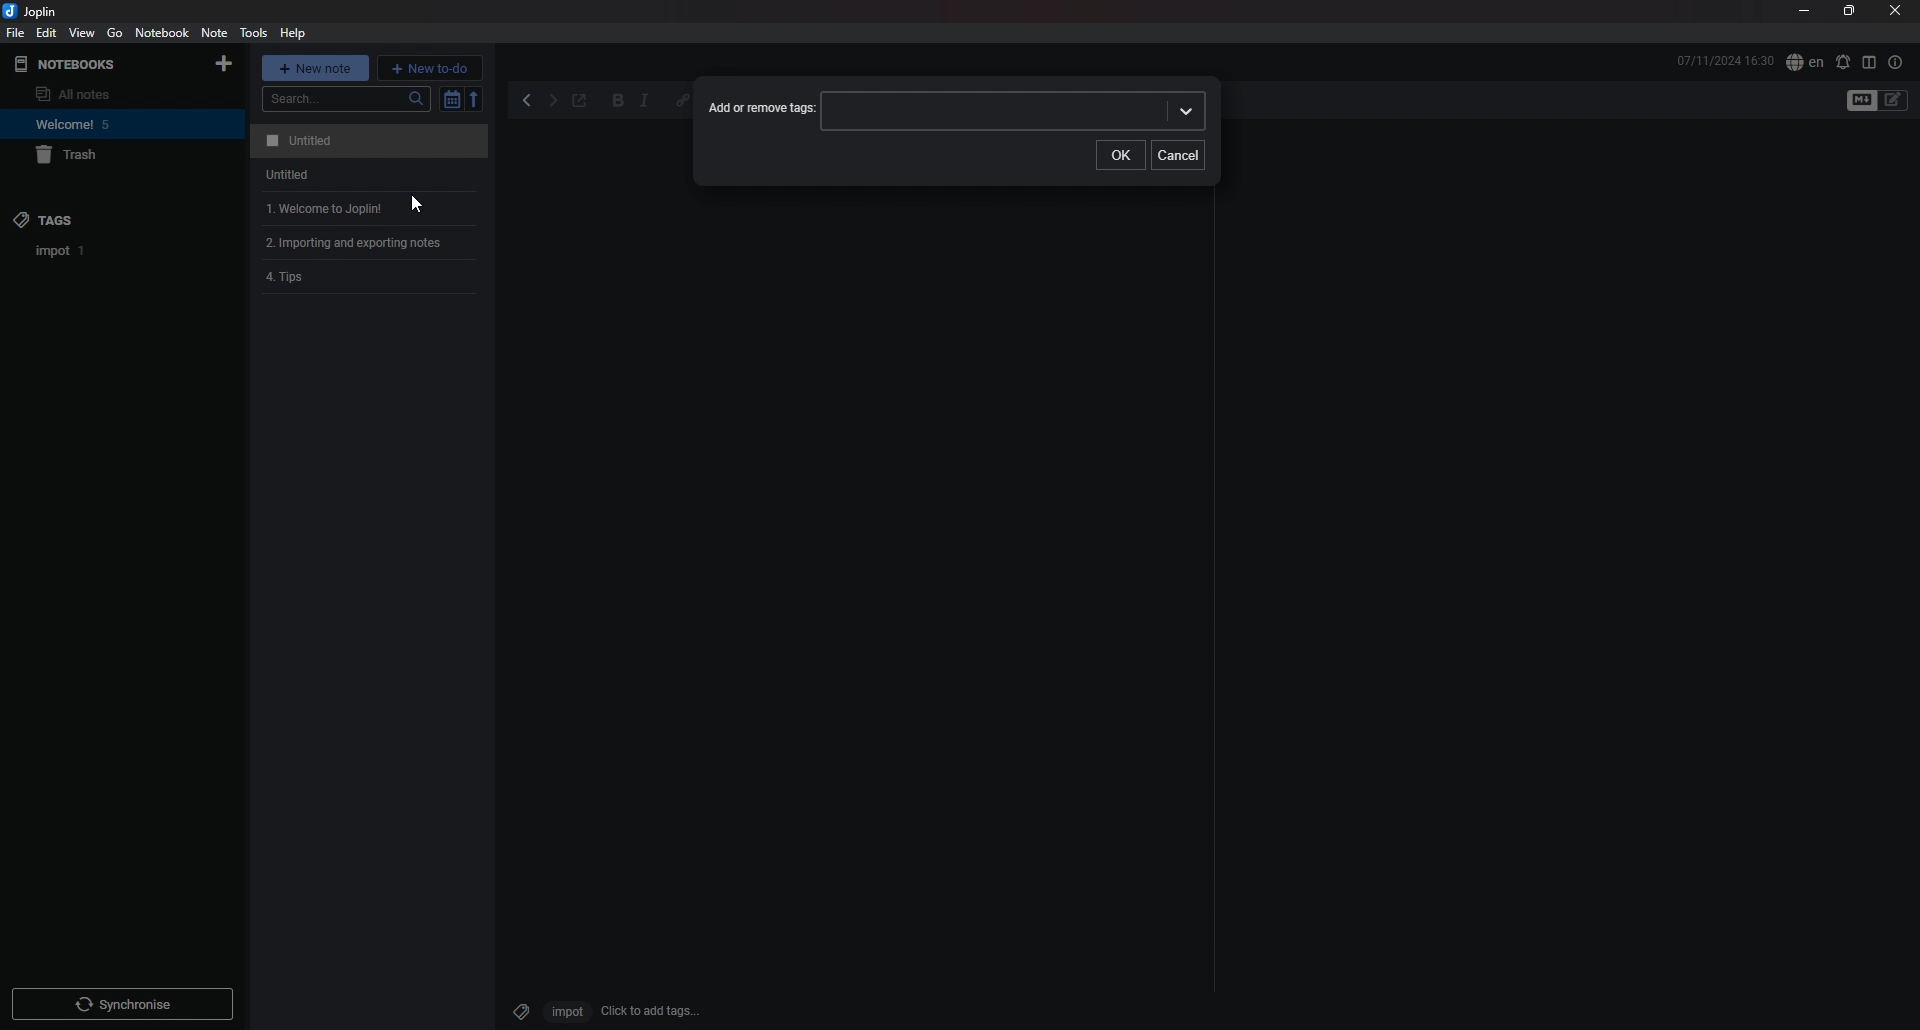 Image resolution: width=1920 pixels, height=1030 pixels. I want to click on all notes, so click(96, 94).